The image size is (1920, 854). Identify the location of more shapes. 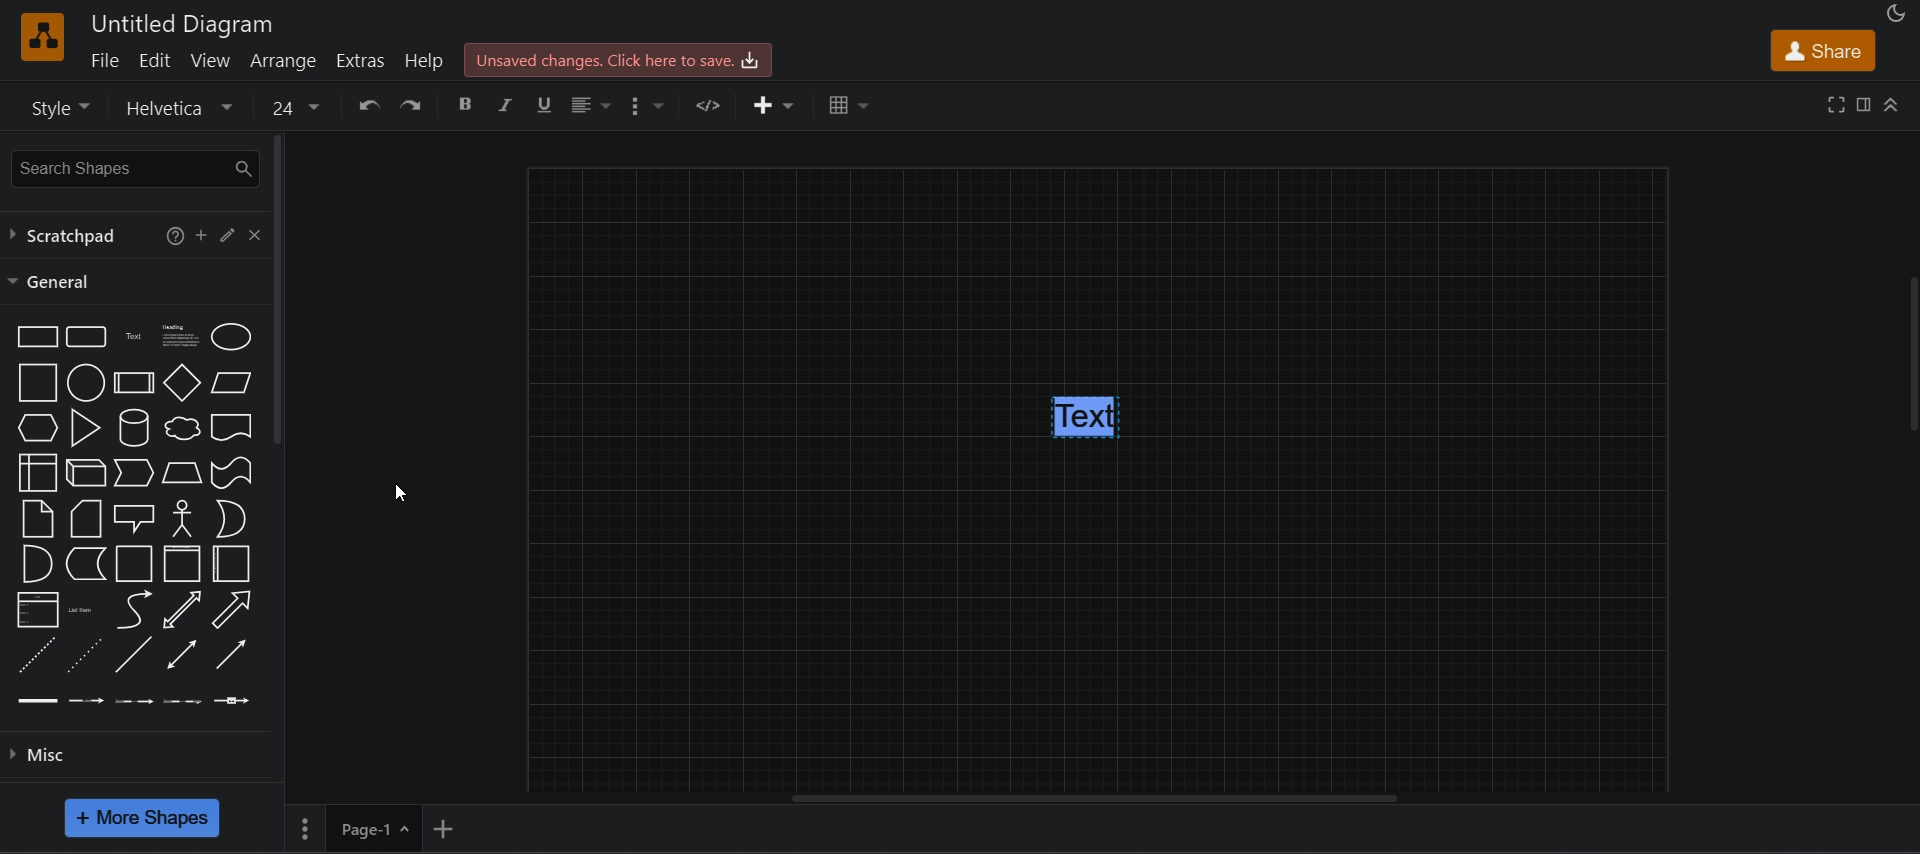
(142, 818).